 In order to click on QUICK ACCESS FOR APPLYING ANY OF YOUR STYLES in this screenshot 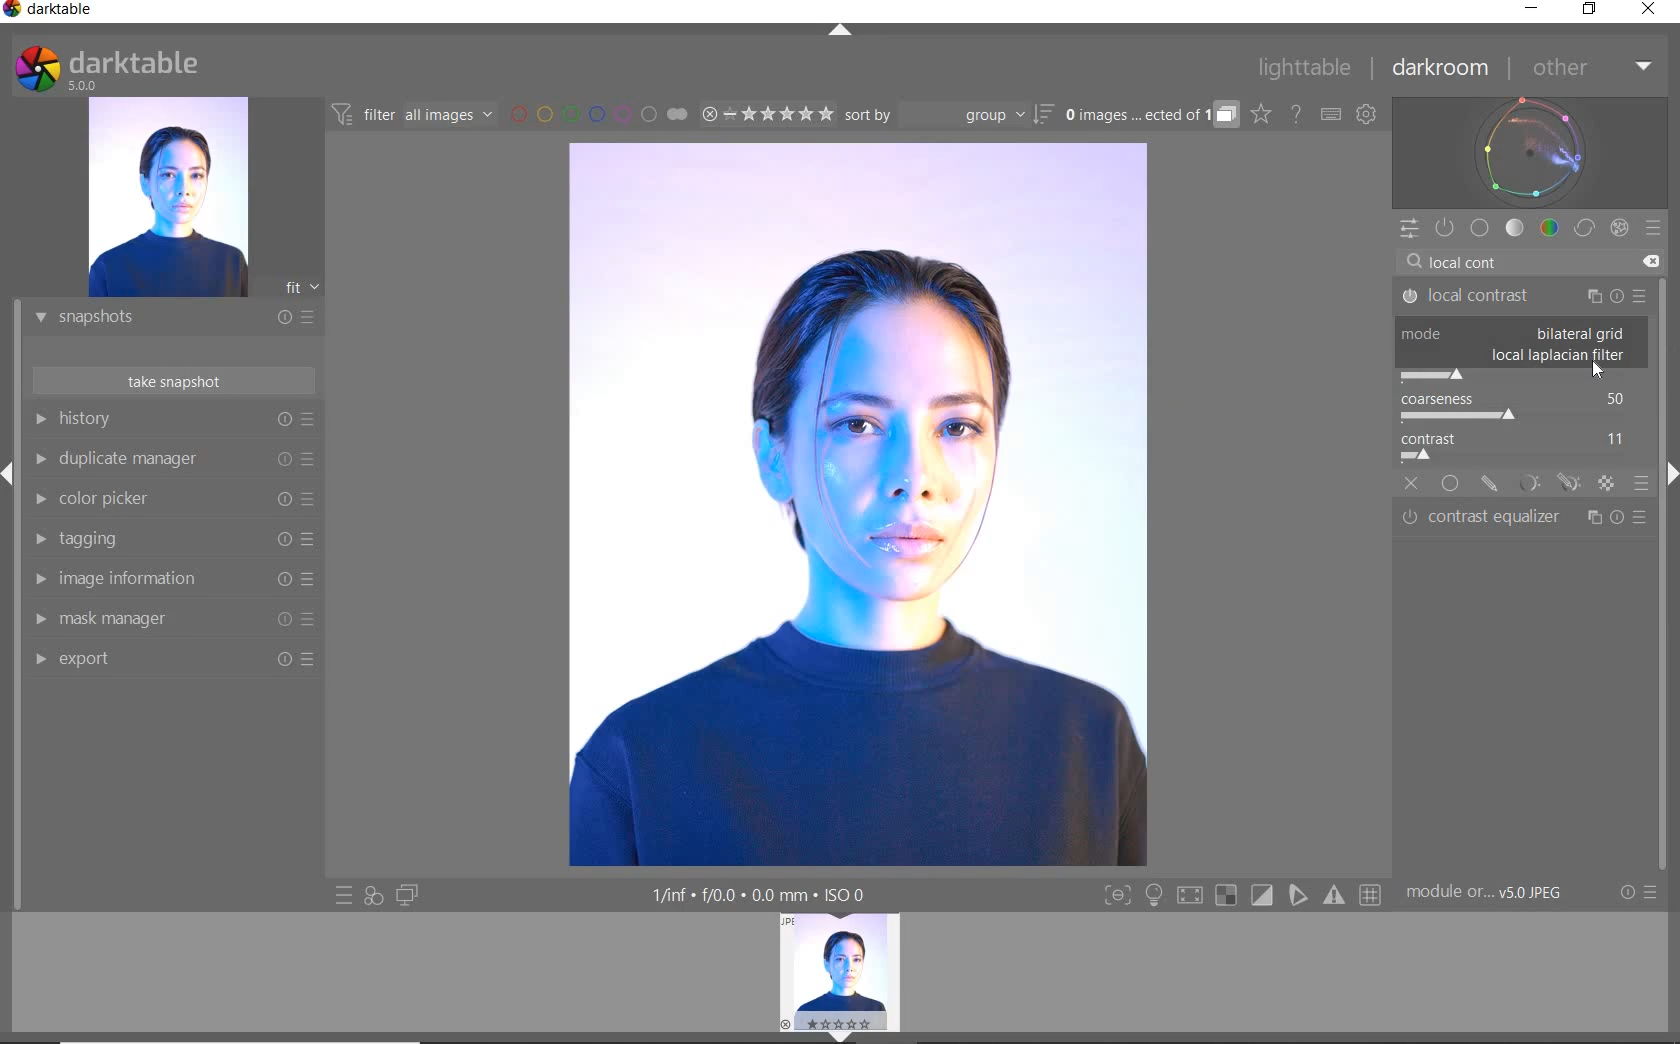, I will do `click(372, 895)`.